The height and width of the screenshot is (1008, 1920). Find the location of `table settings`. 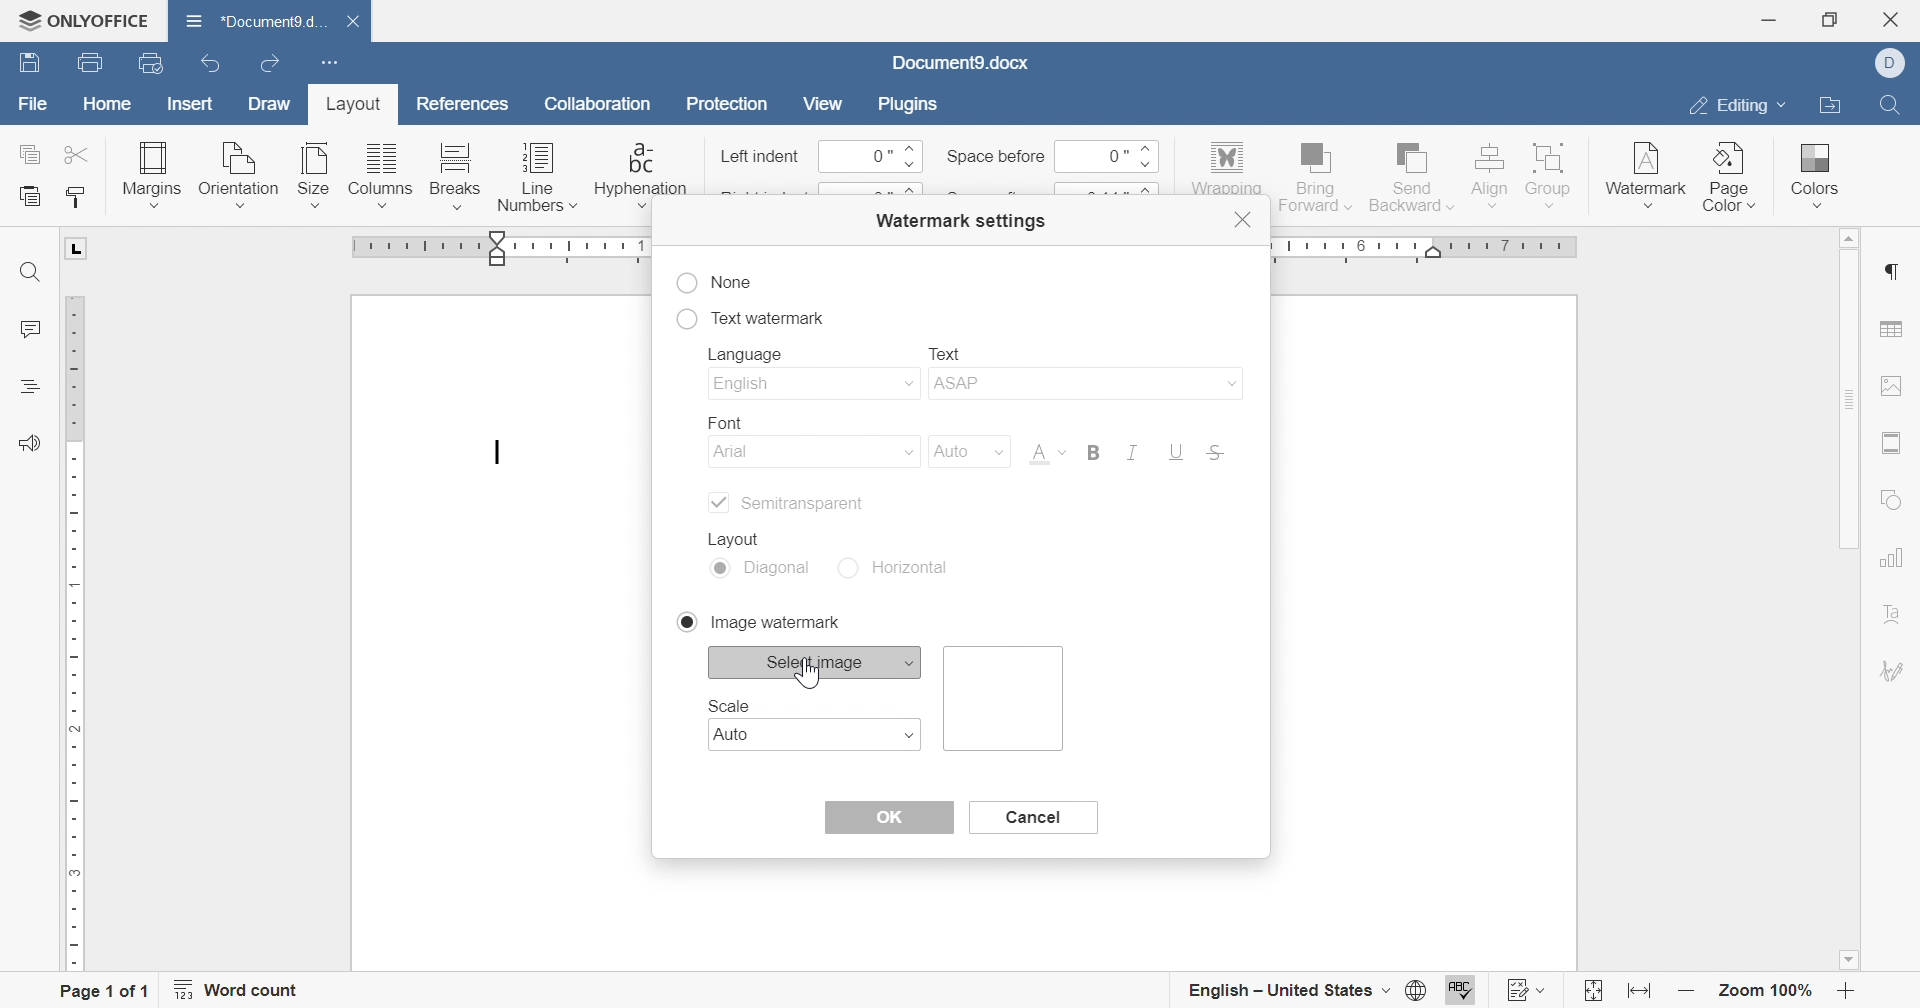

table settings is located at coordinates (1891, 331).